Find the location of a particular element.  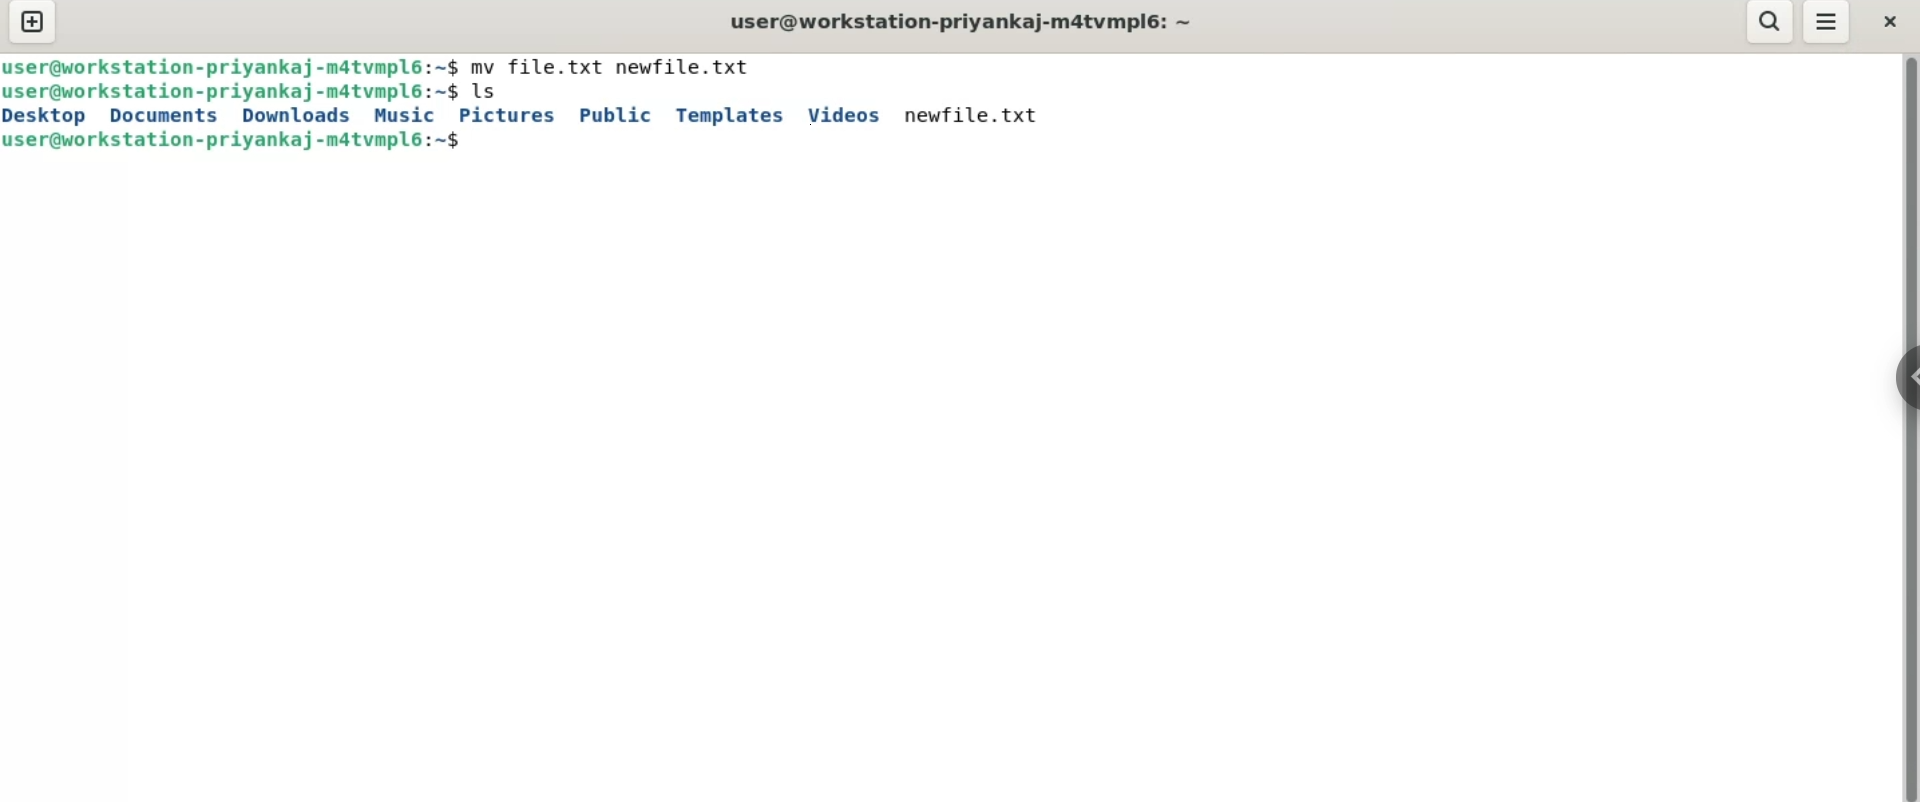

verical scroll bar is located at coordinates (1910, 426).